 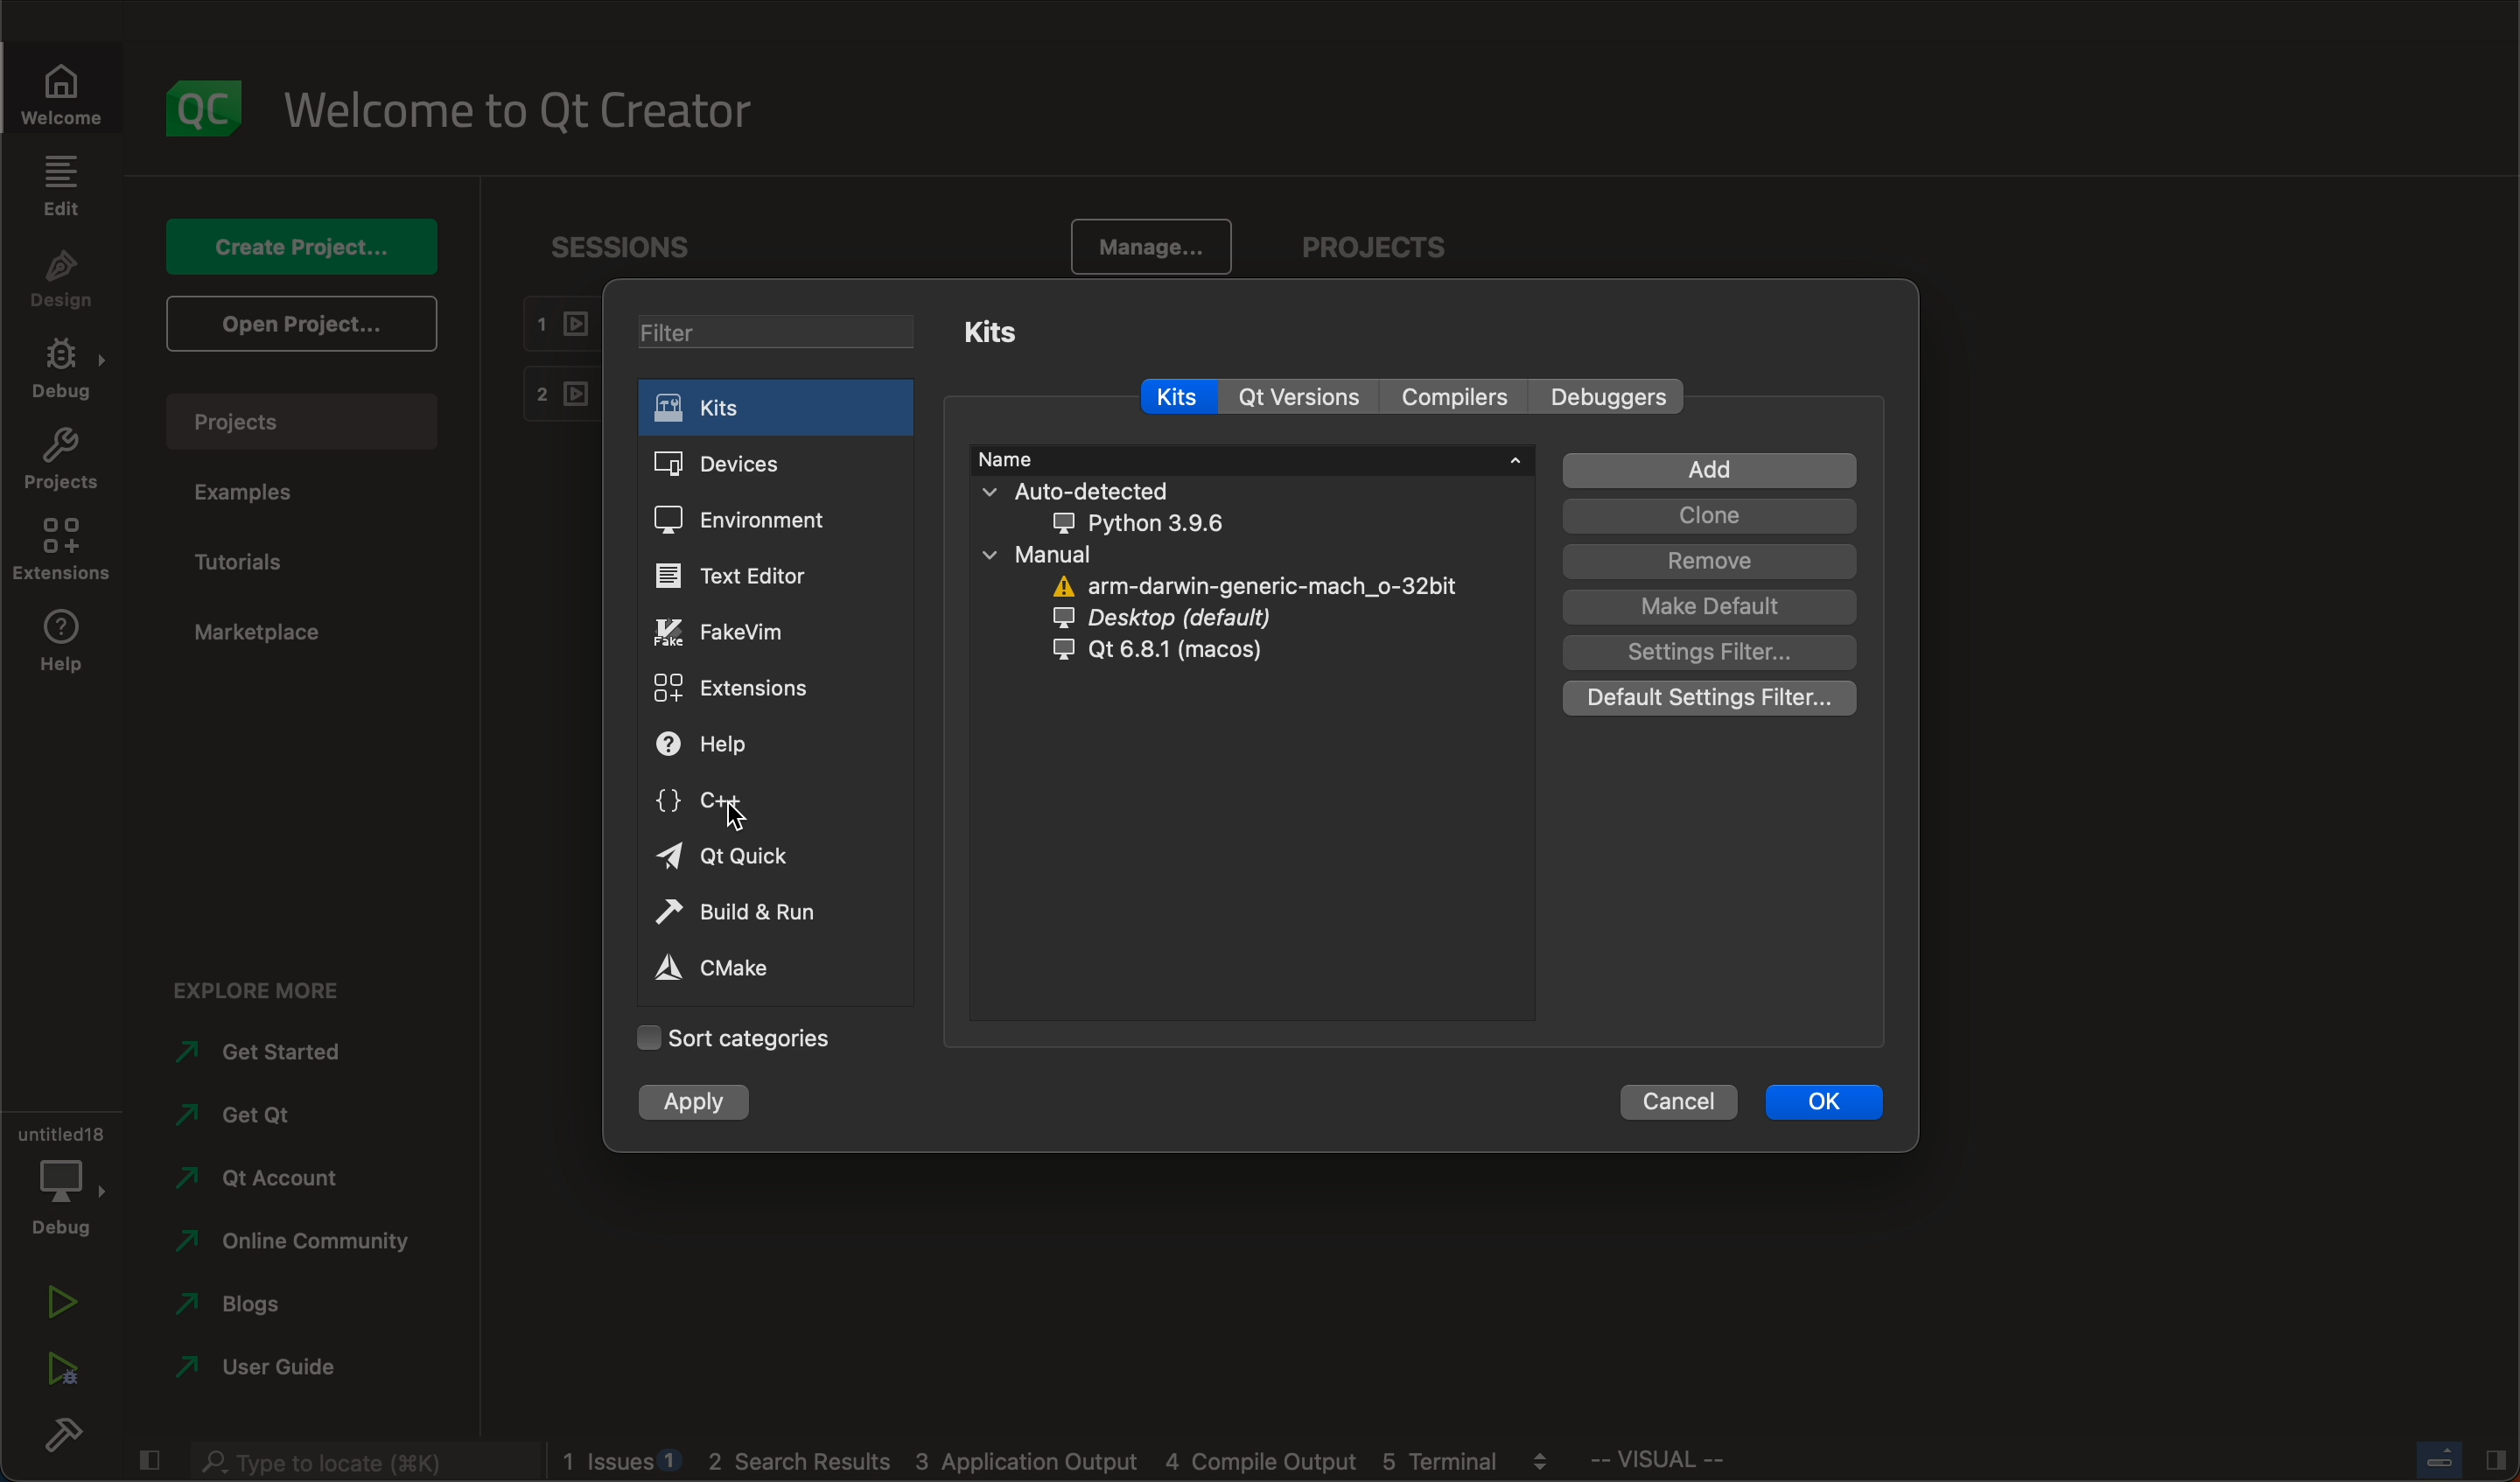 What do you see at coordinates (1714, 652) in the screenshot?
I see `setting filter` at bounding box center [1714, 652].